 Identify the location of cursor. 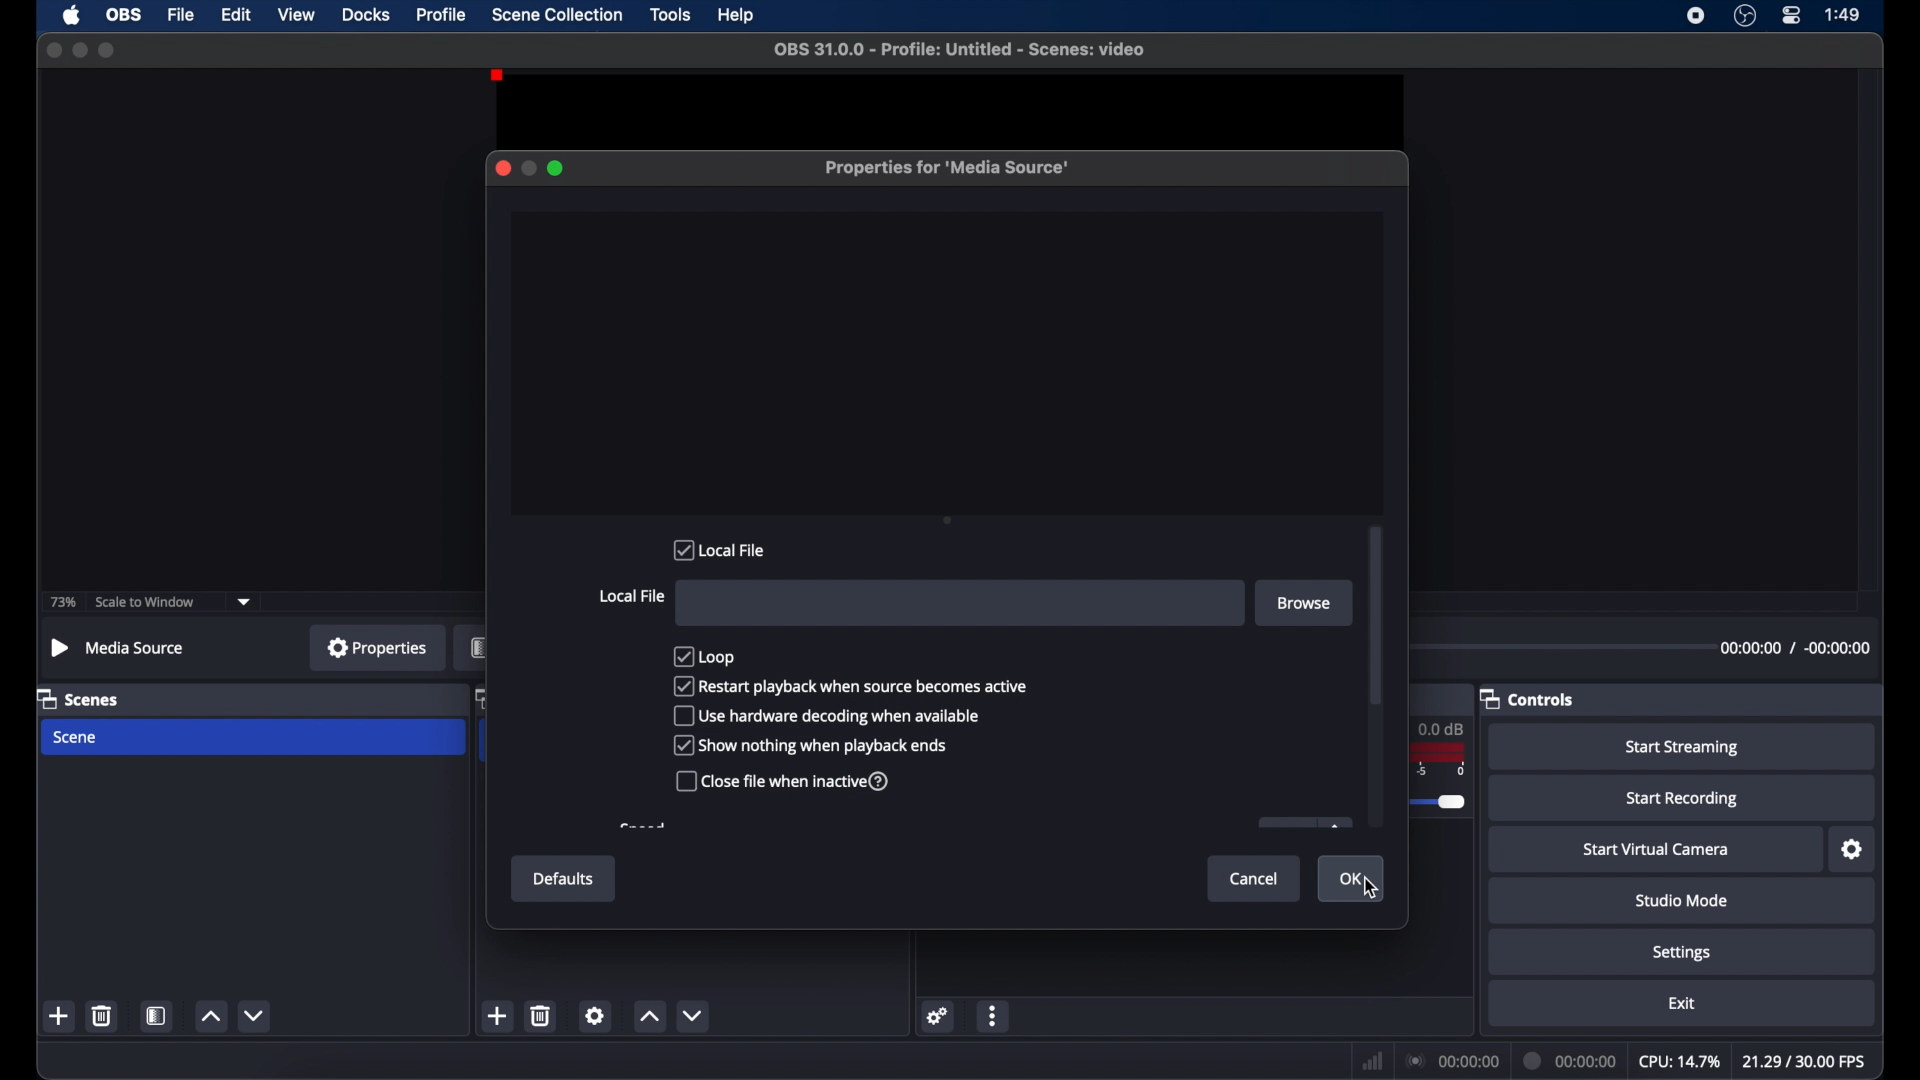
(1372, 889).